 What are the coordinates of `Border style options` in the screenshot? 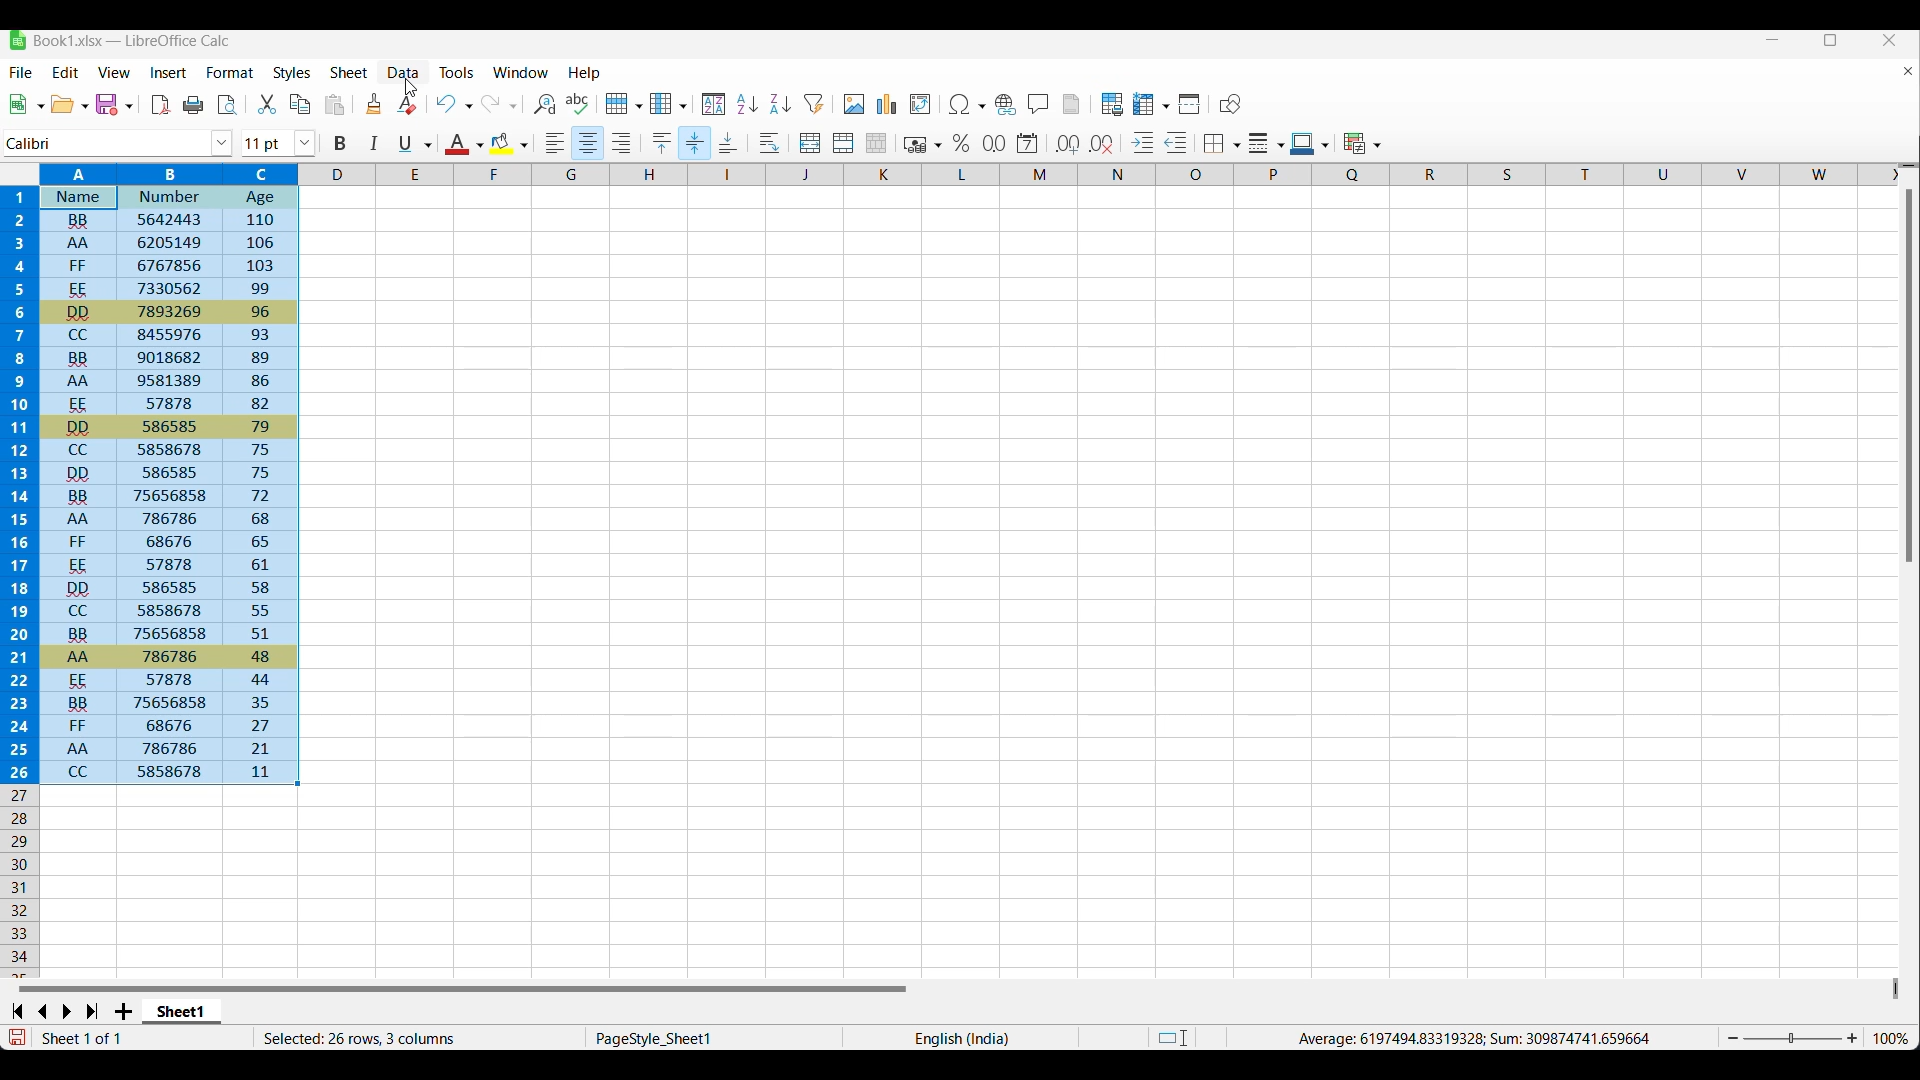 It's located at (1267, 144).